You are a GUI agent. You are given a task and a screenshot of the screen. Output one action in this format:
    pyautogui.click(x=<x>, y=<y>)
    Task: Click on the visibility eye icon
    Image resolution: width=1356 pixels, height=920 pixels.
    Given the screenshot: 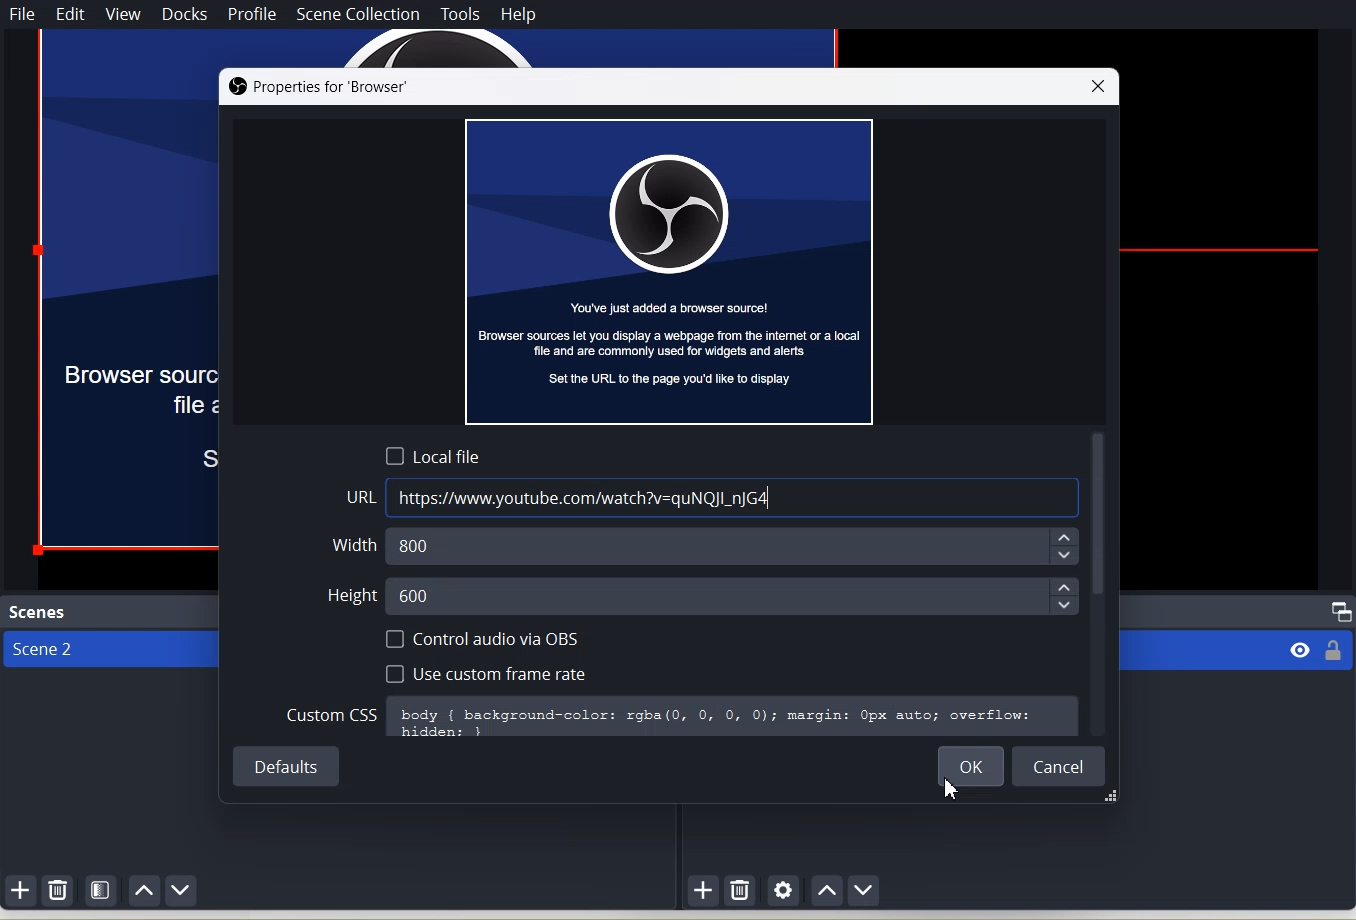 What is the action you would take?
    pyautogui.click(x=1300, y=649)
    